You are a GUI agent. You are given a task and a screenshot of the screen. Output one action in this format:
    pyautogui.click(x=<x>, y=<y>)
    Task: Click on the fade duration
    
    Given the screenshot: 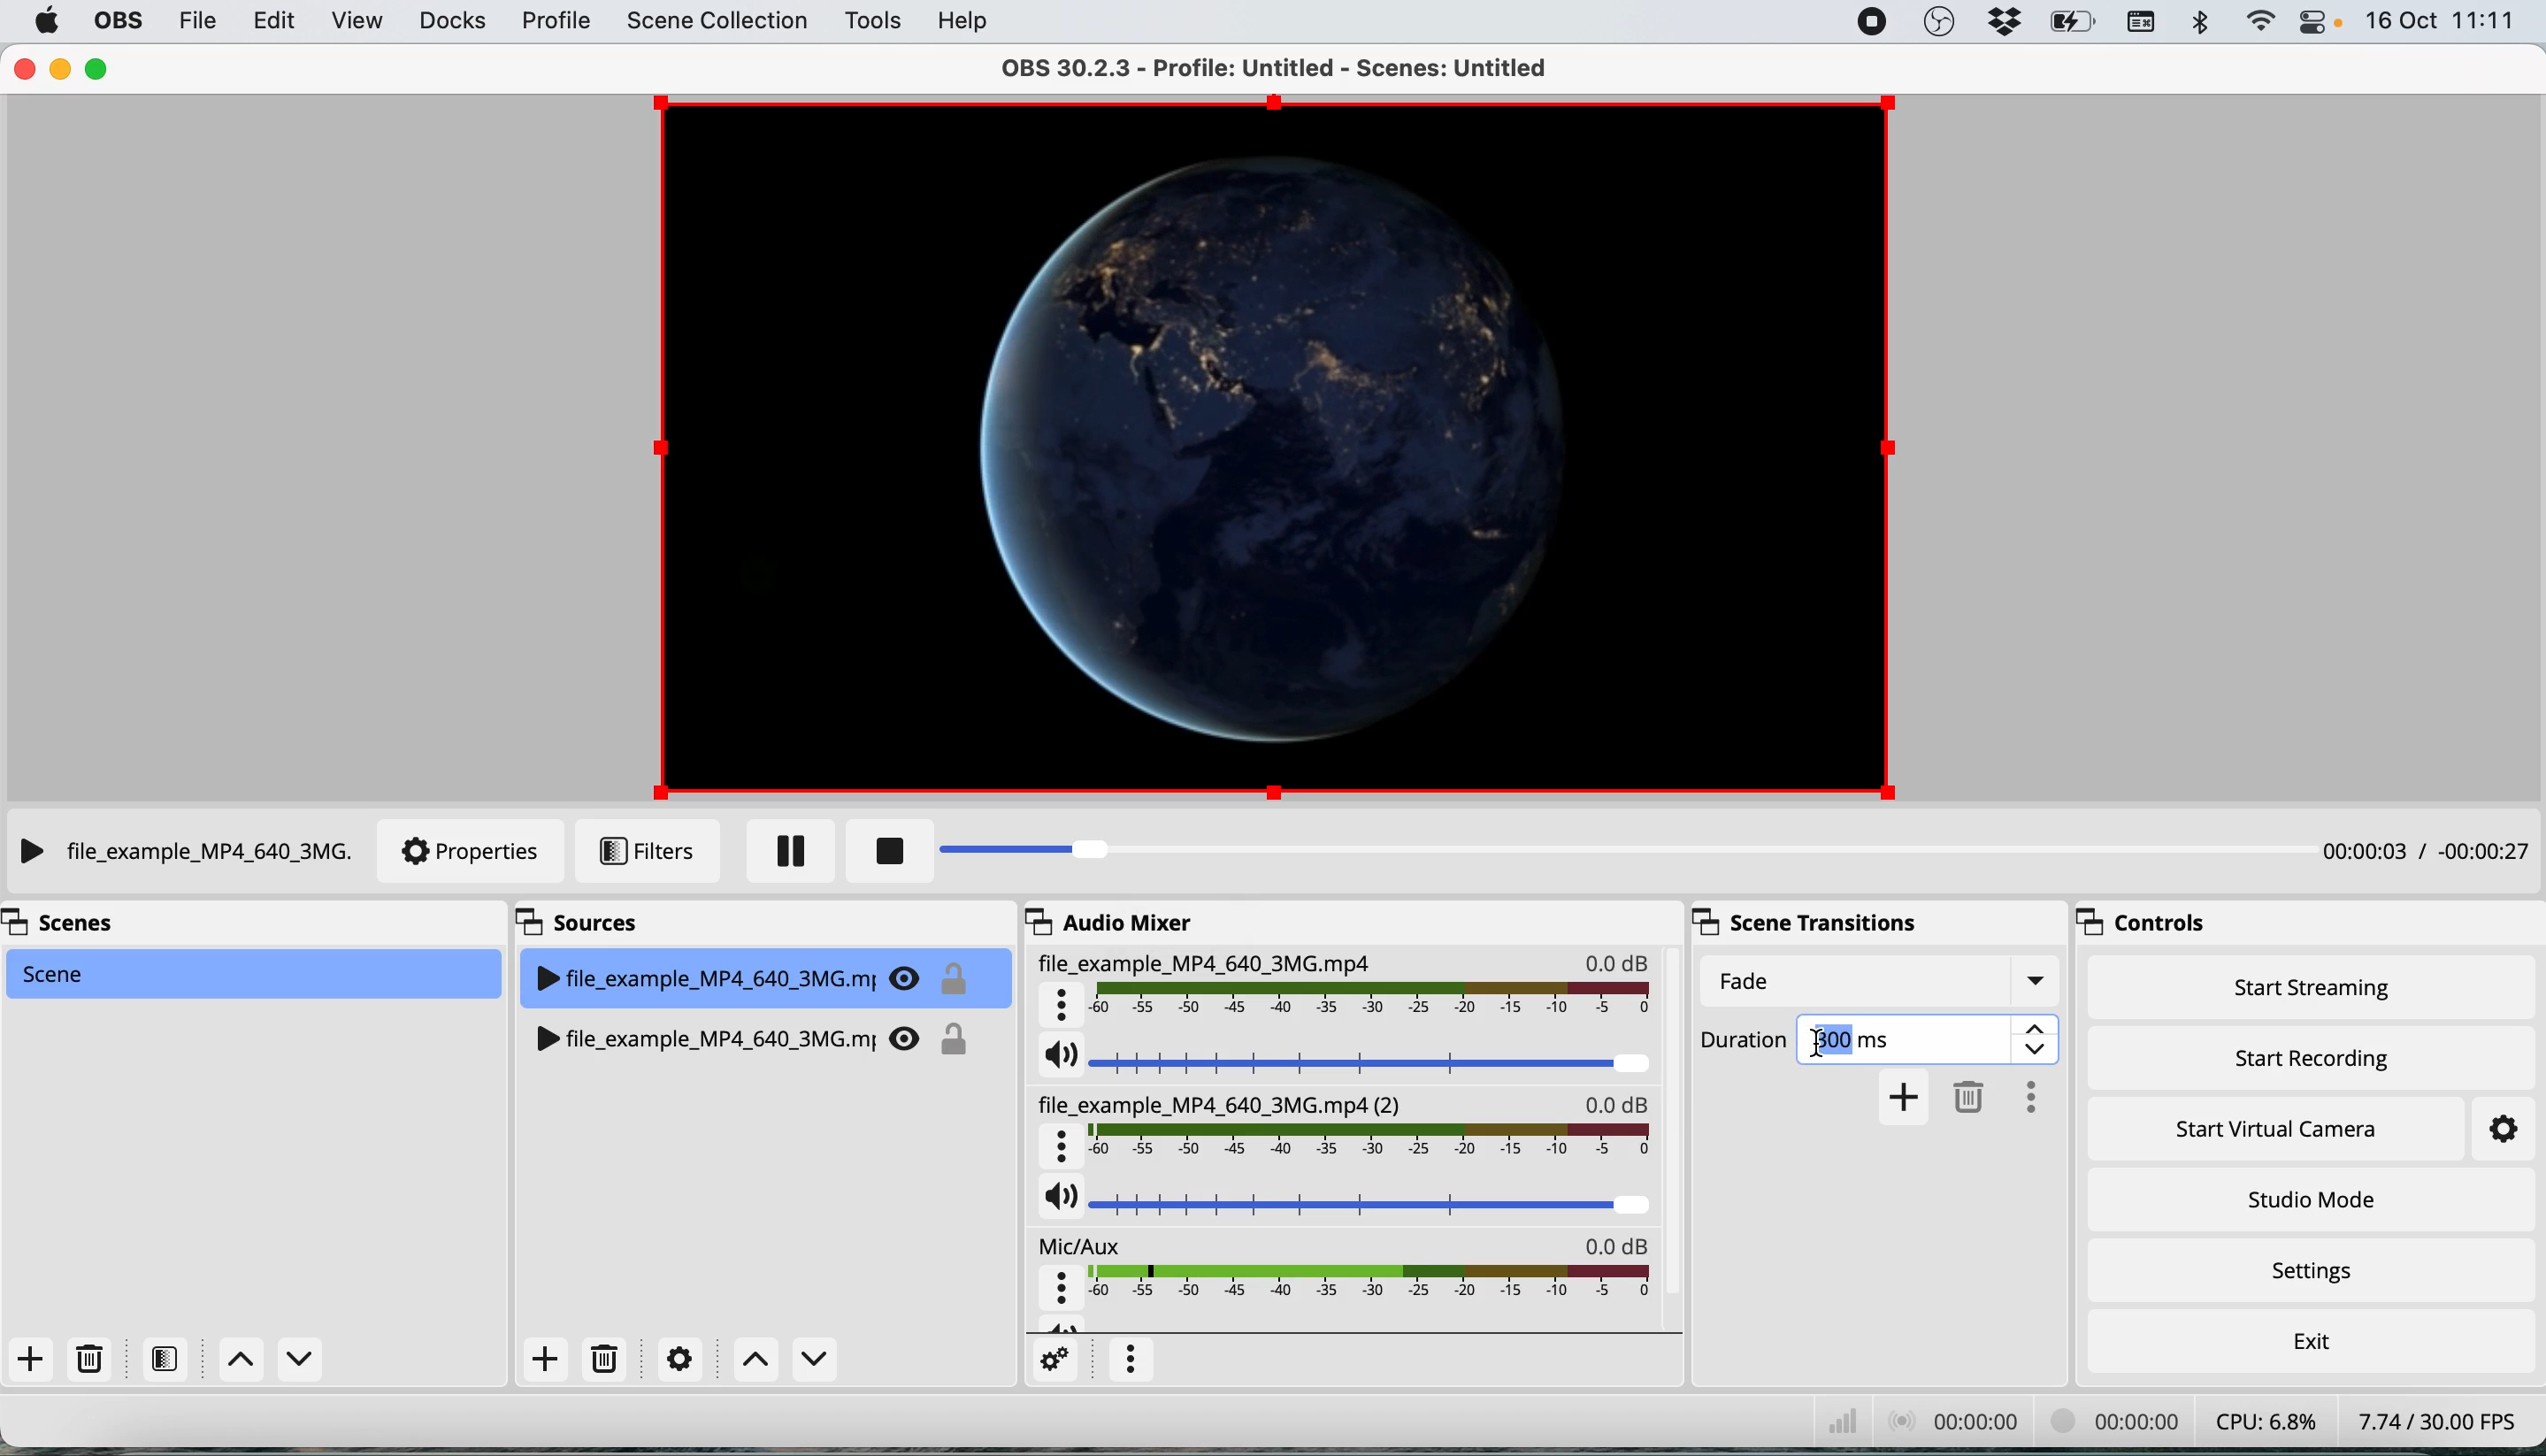 What is the action you would take?
    pyautogui.click(x=1880, y=978)
    